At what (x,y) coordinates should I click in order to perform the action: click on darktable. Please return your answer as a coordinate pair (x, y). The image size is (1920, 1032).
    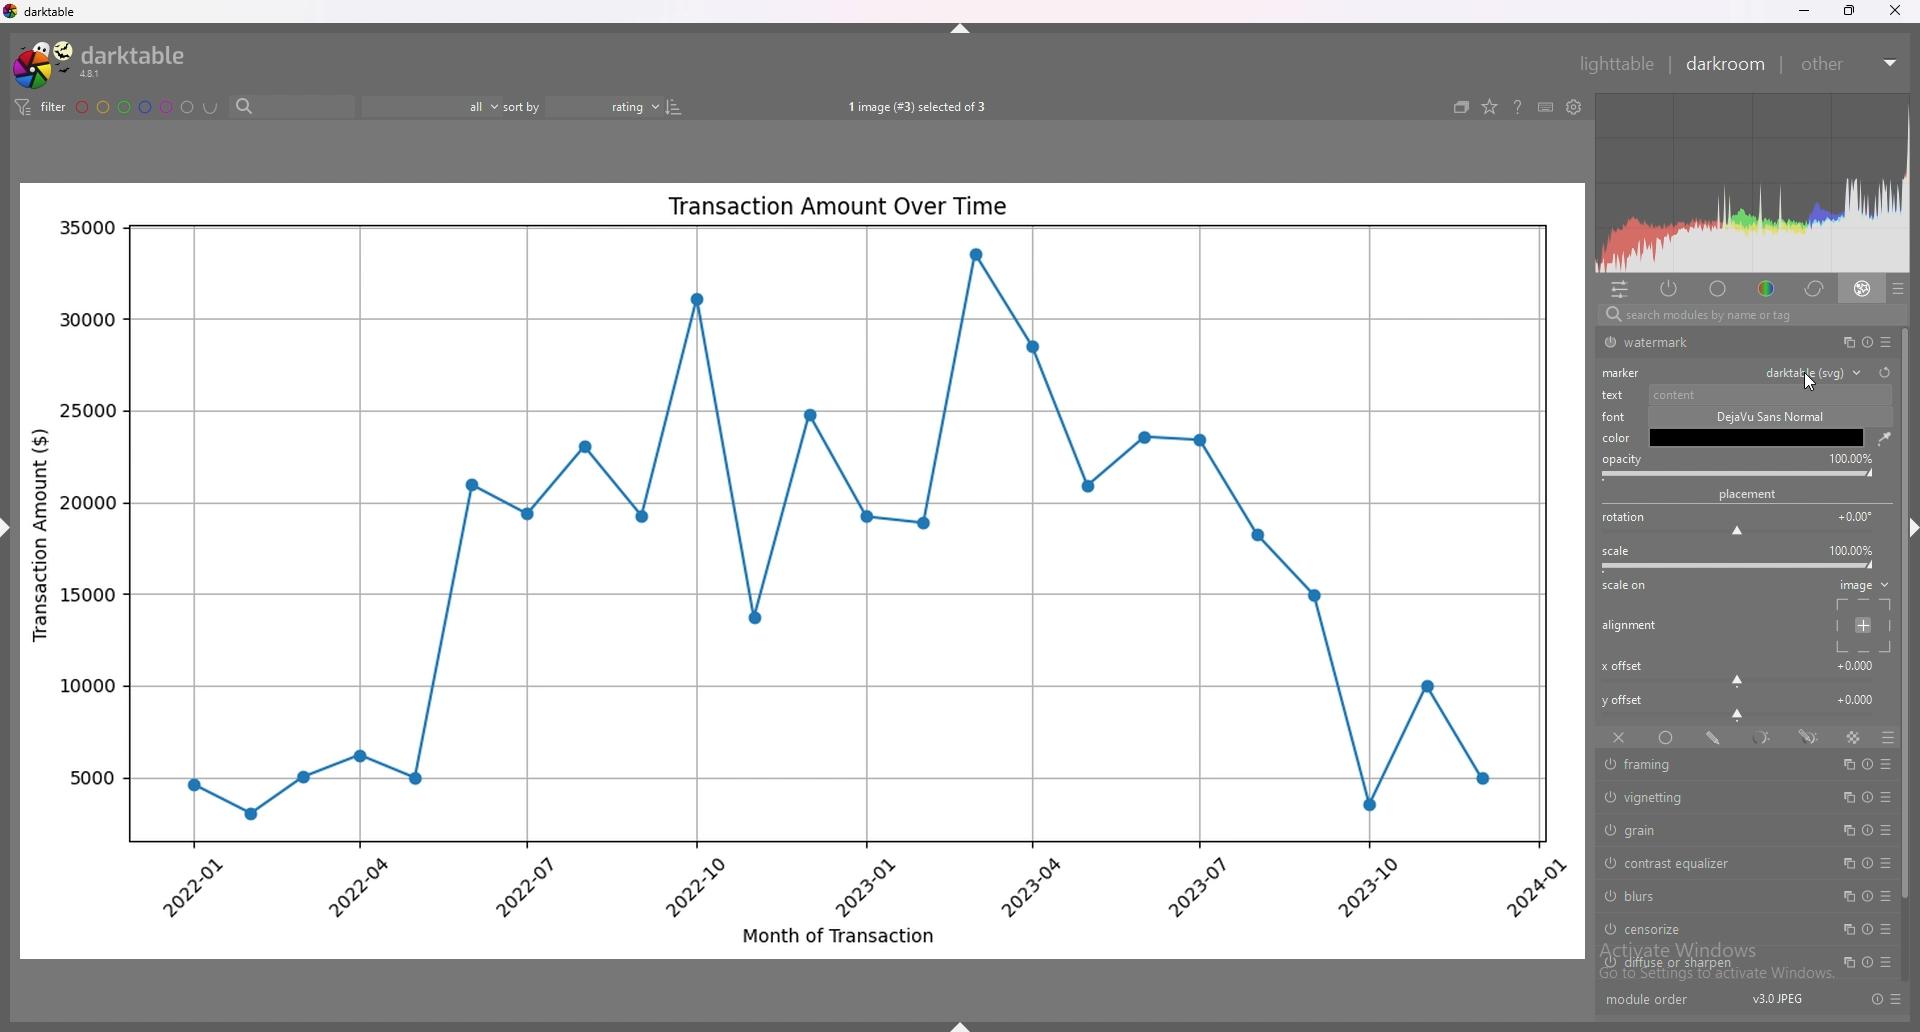
    Looking at the image, I should click on (43, 11).